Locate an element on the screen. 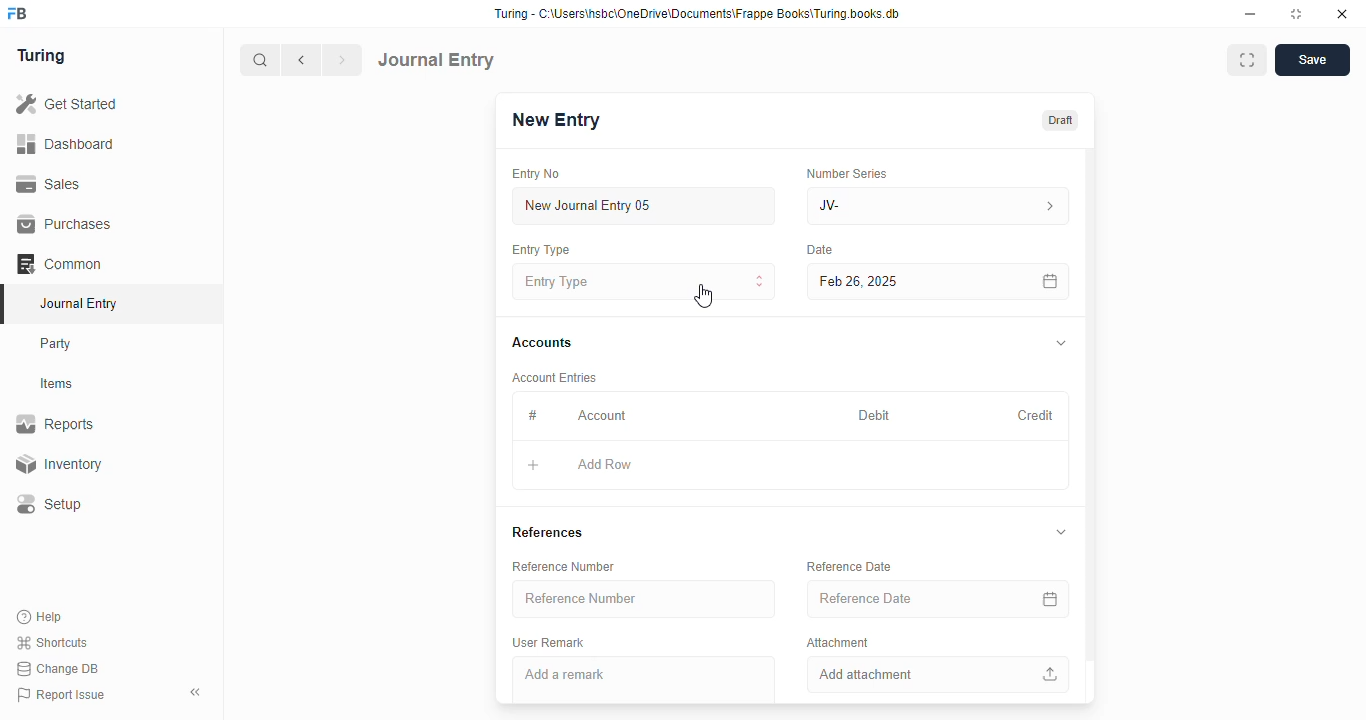 The image size is (1366, 720). debit is located at coordinates (875, 415).